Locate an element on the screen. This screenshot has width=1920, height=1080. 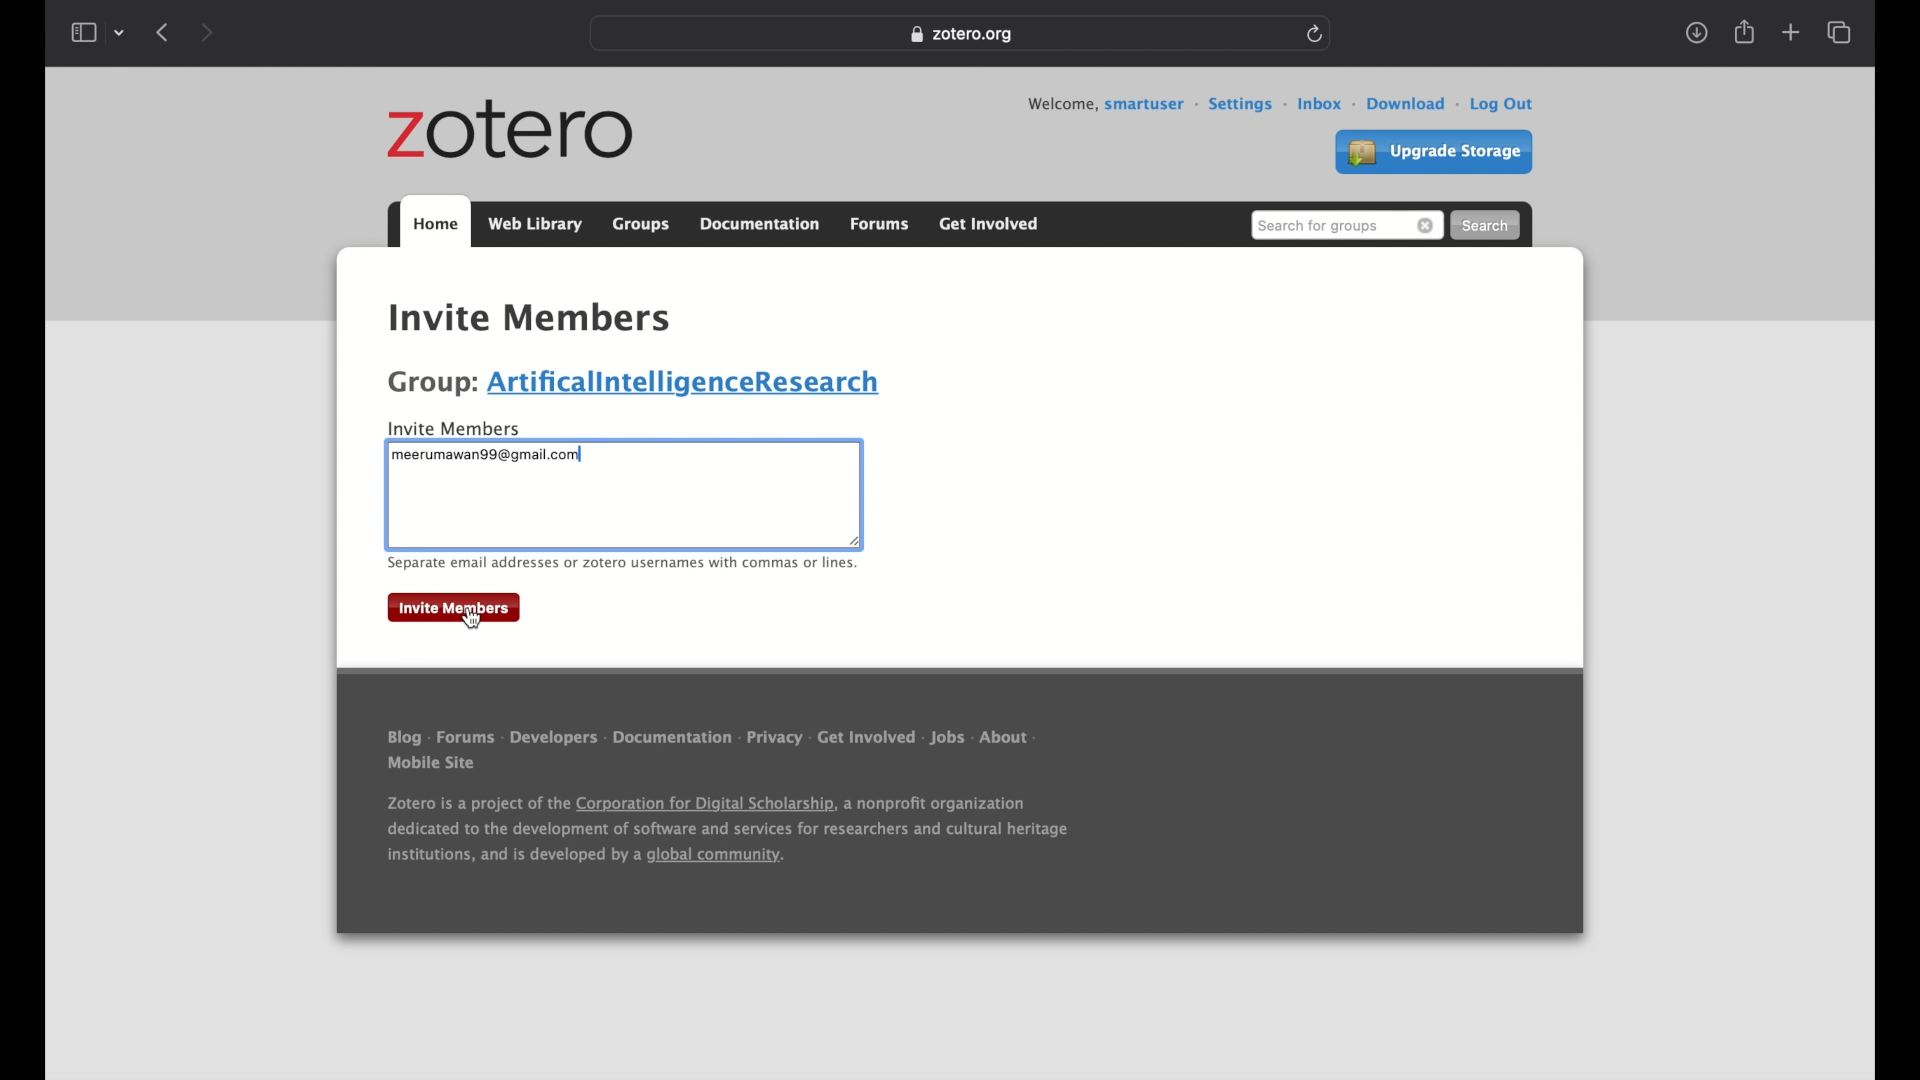
home is located at coordinates (416, 280).